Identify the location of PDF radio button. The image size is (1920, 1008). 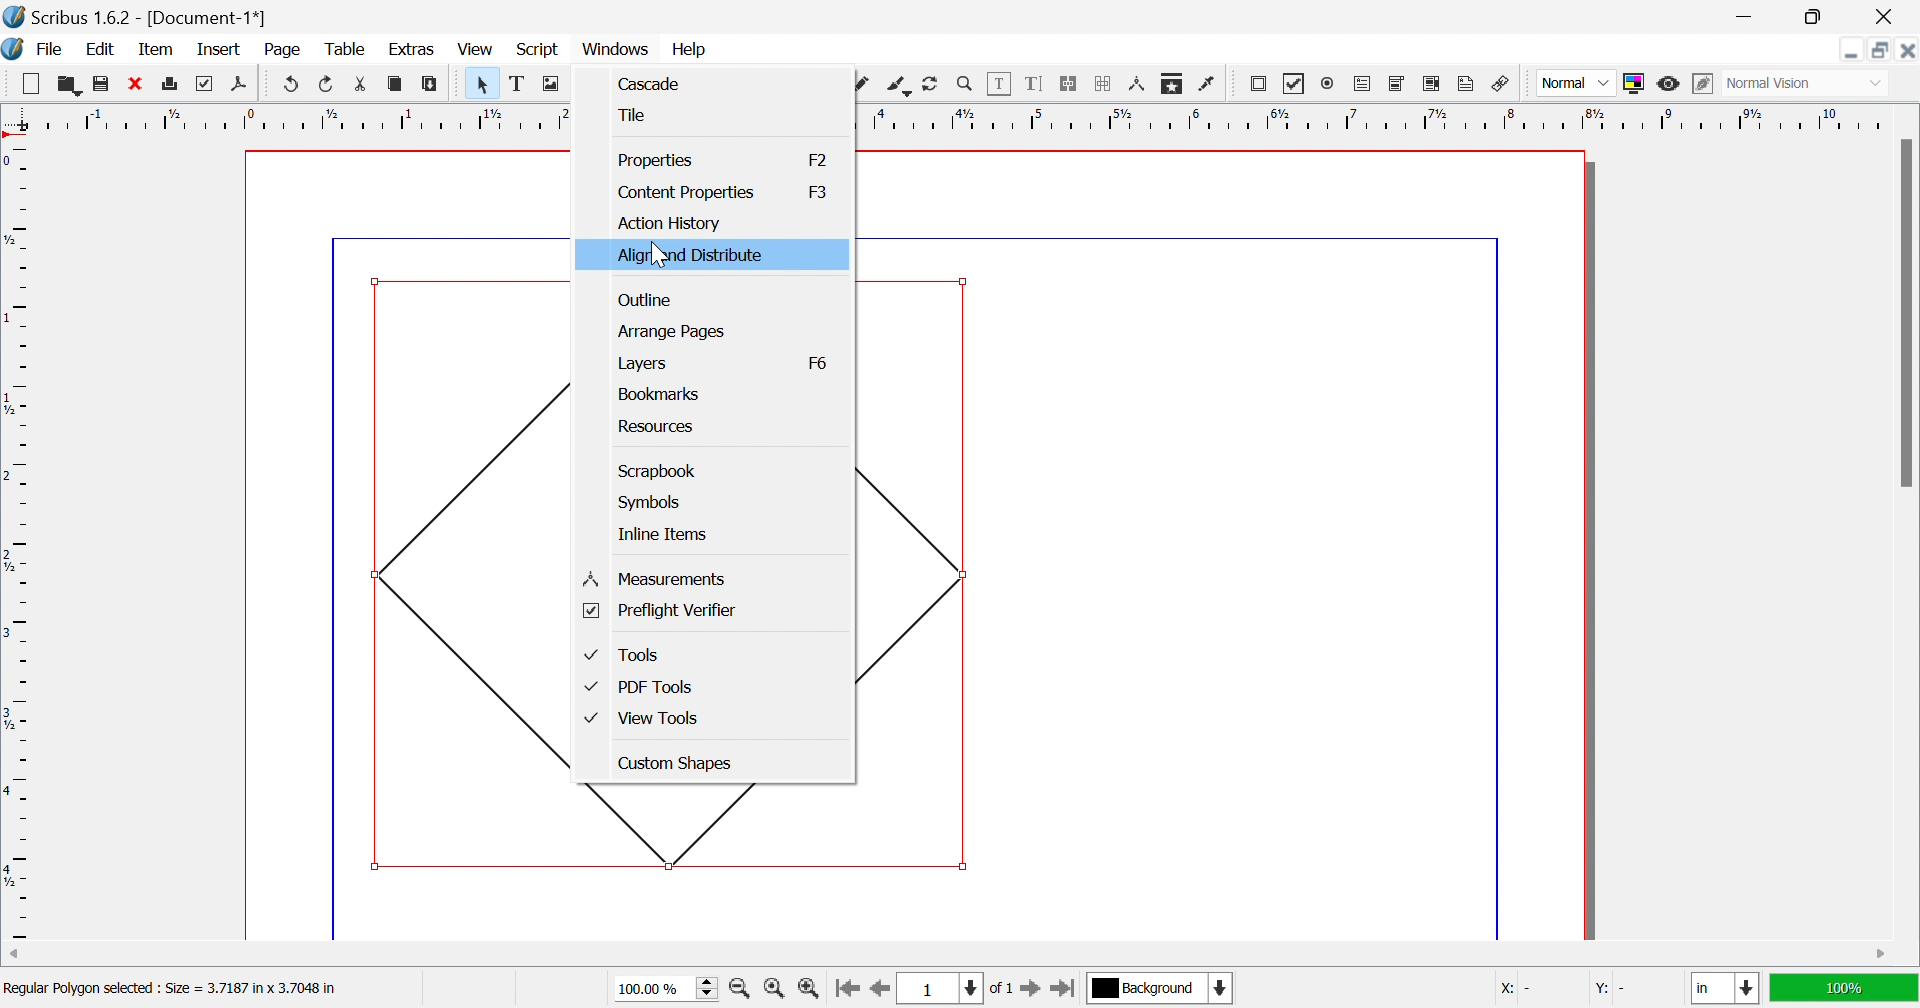
(1331, 81).